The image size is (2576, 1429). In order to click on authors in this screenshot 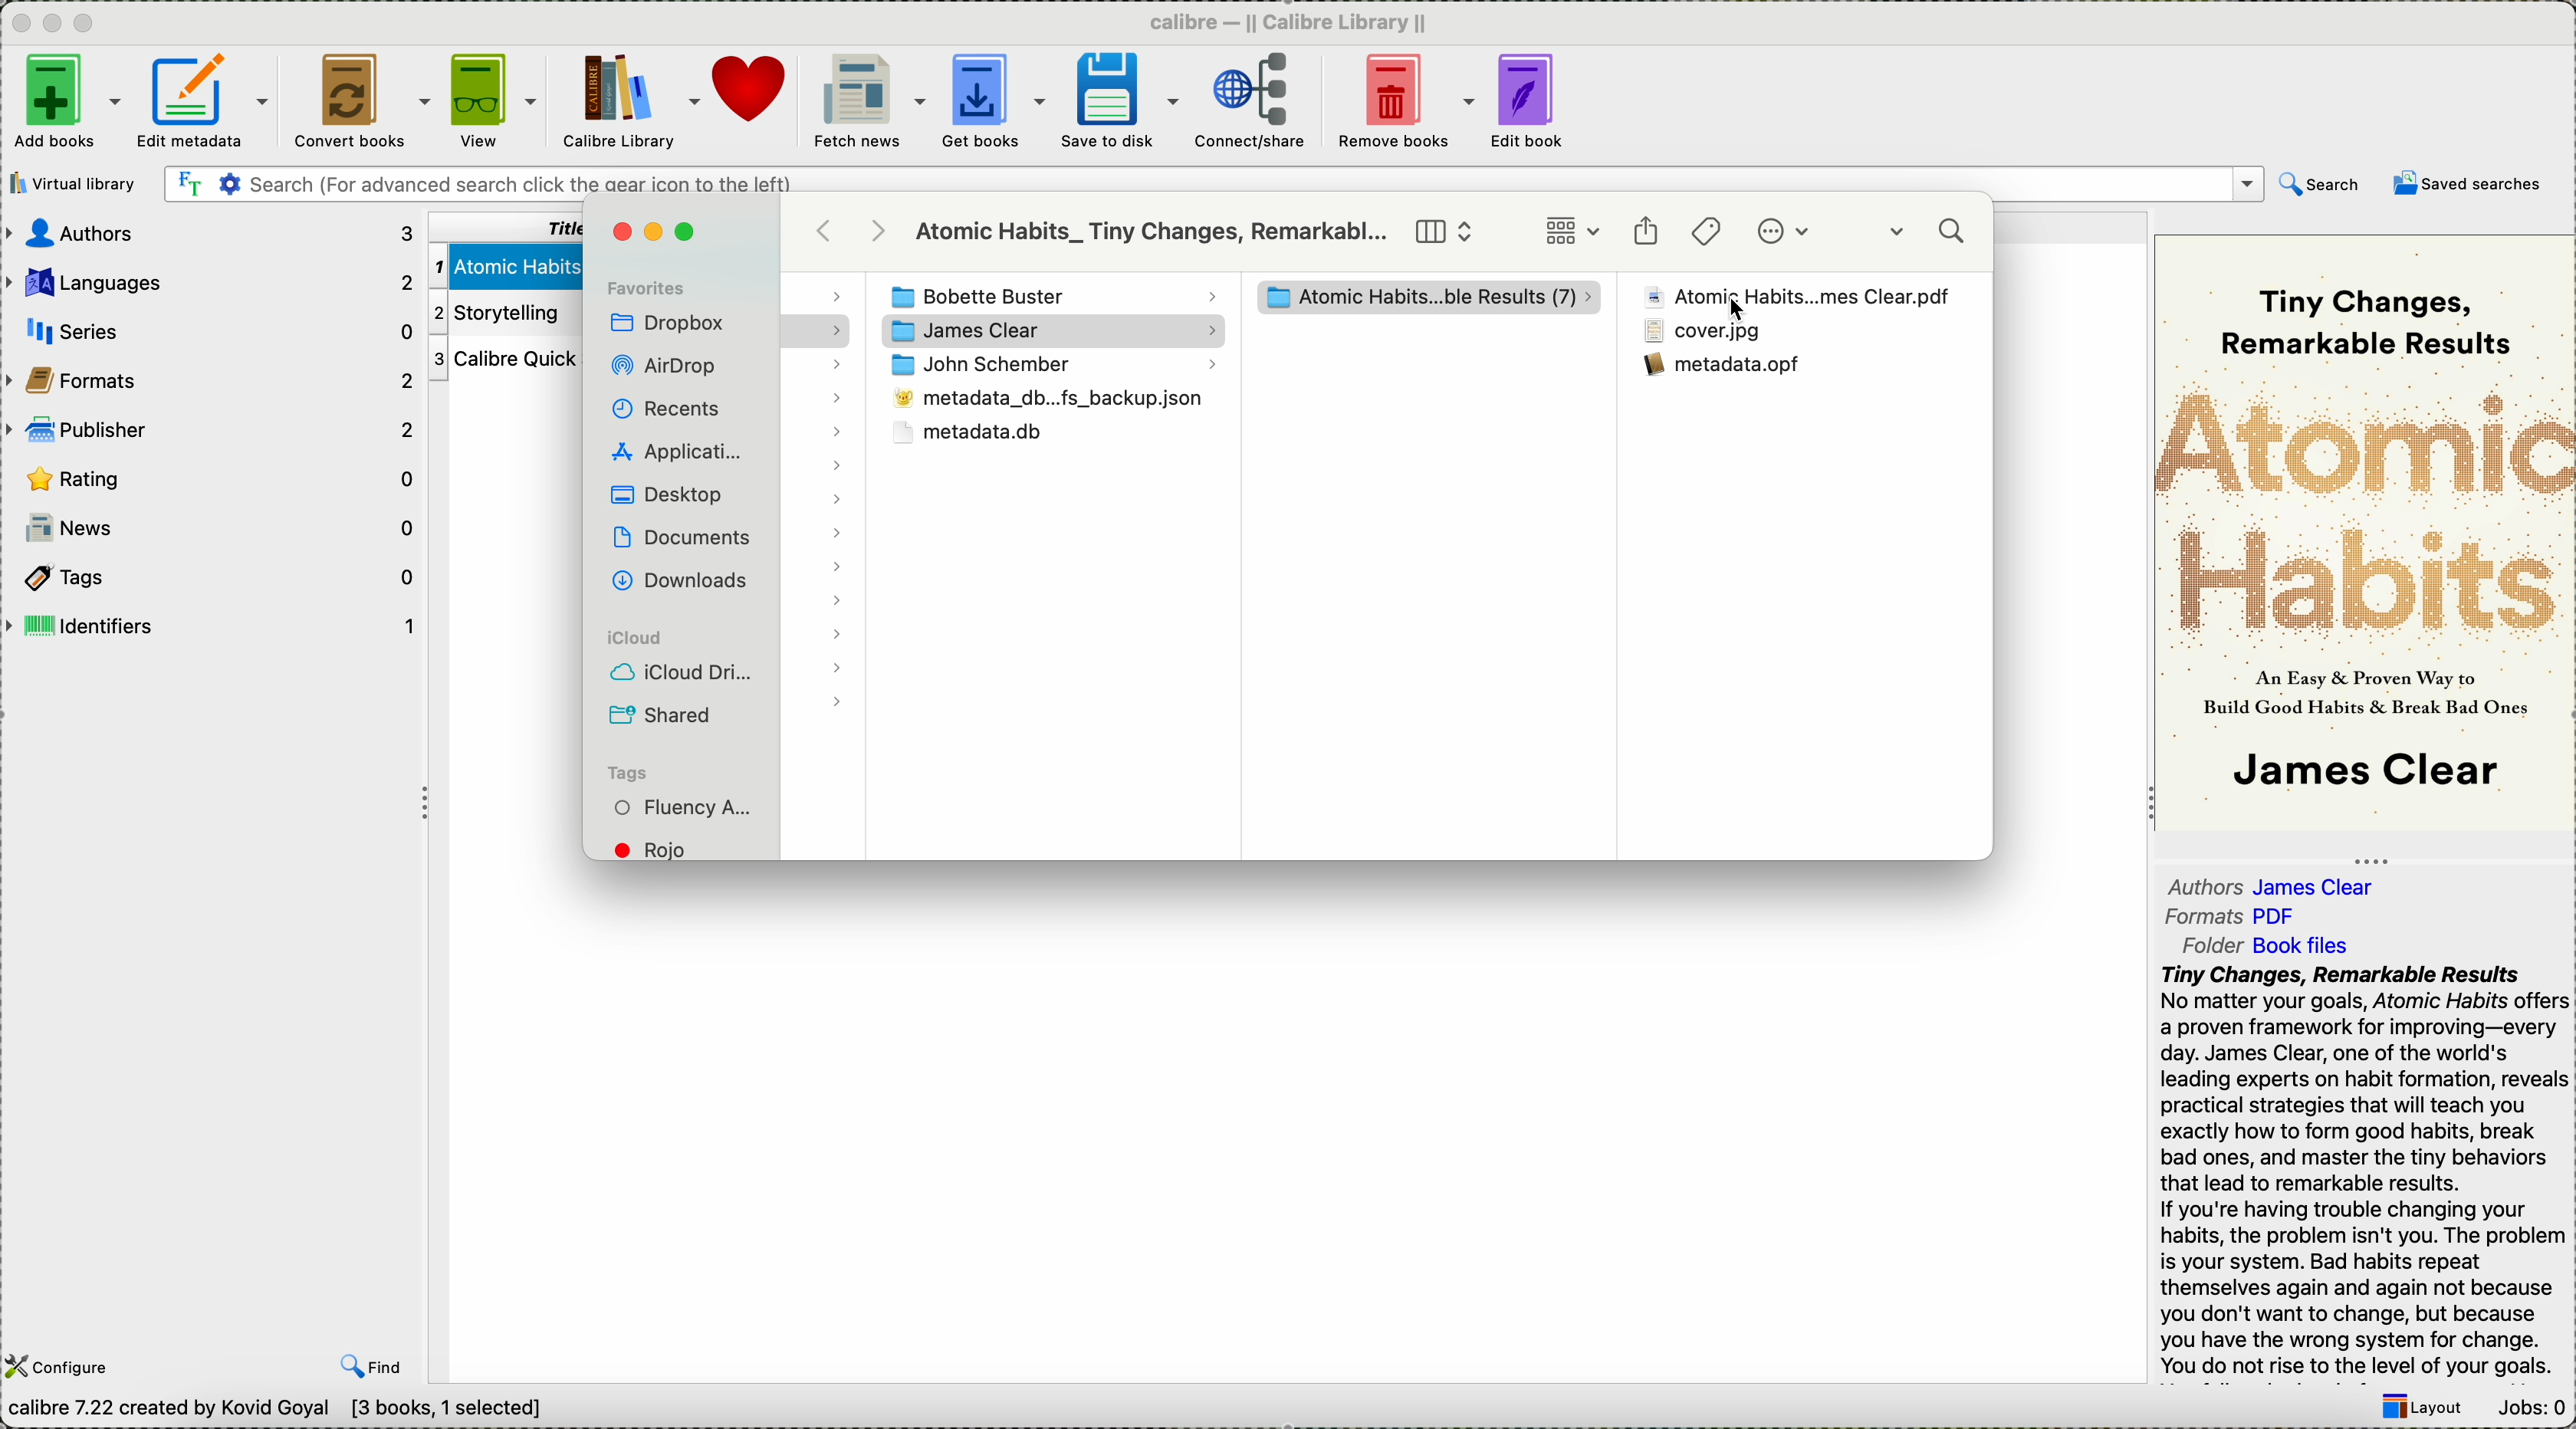, I will do `click(2276, 881)`.